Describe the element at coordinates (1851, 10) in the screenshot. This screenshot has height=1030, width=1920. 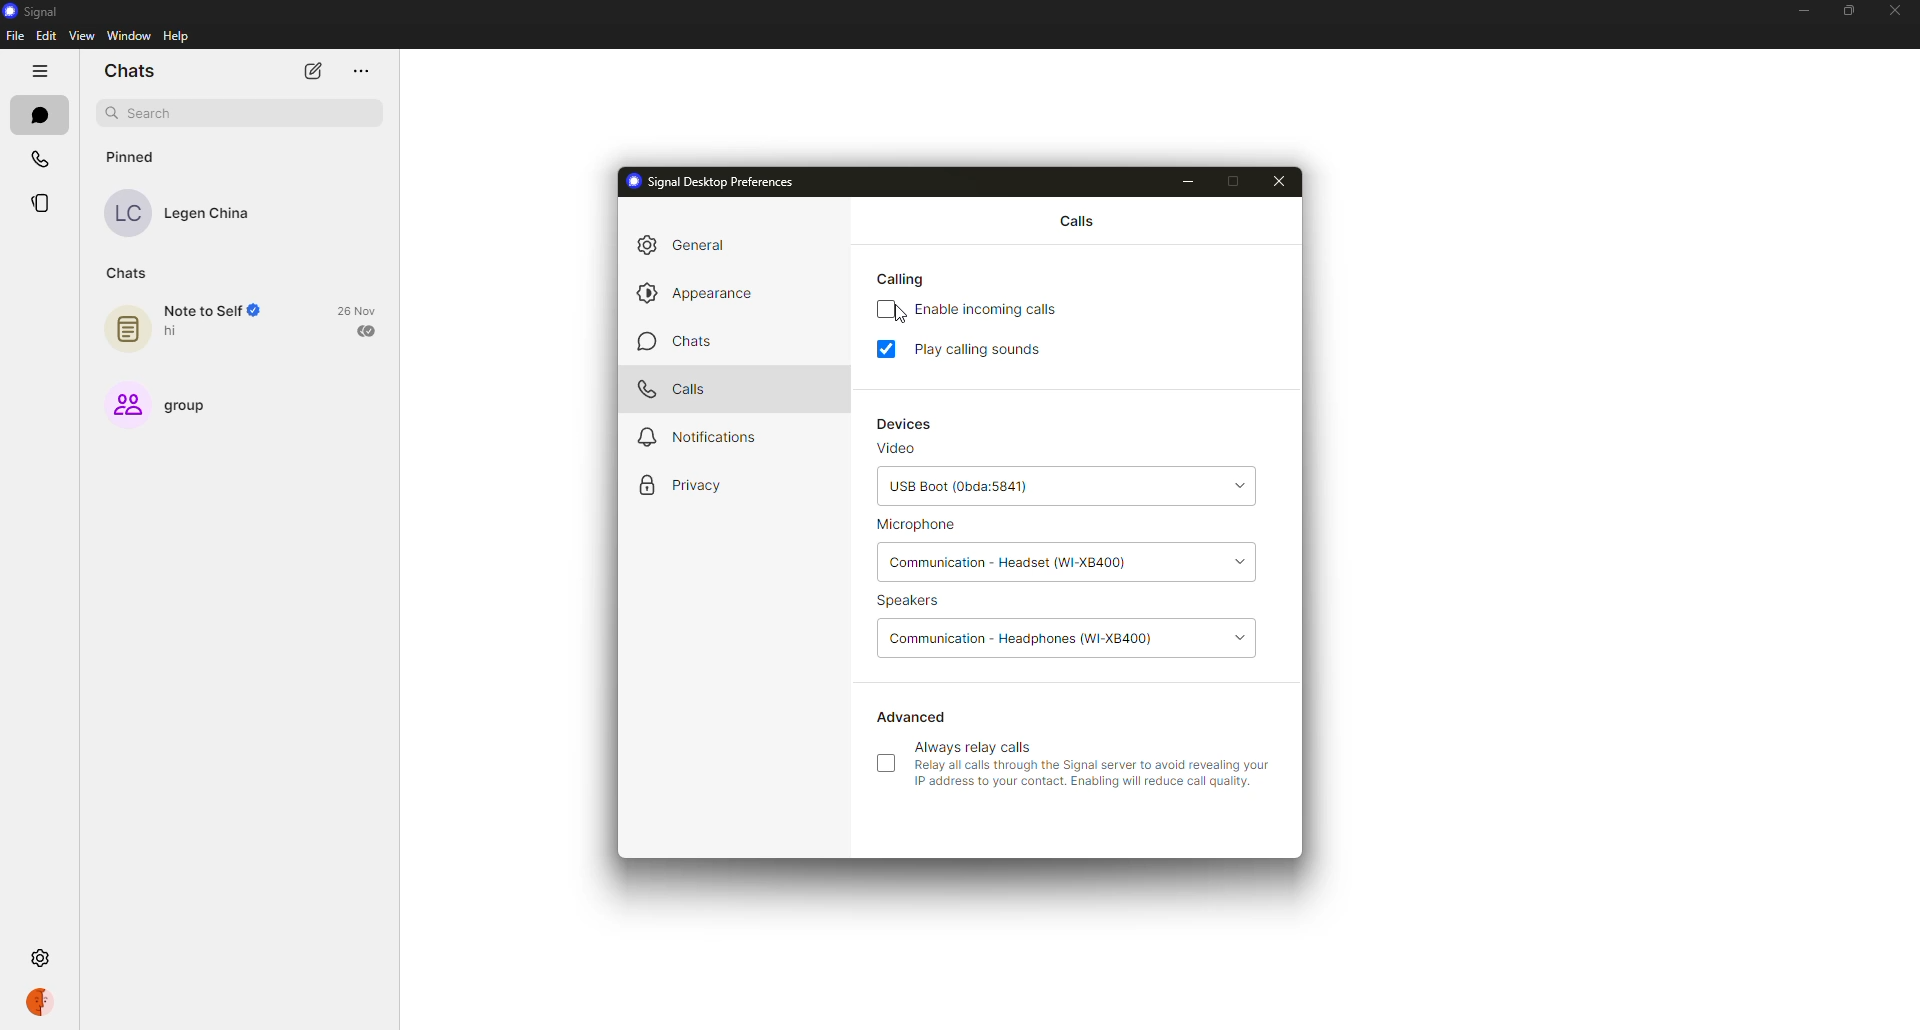
I see `maximize` at that location.